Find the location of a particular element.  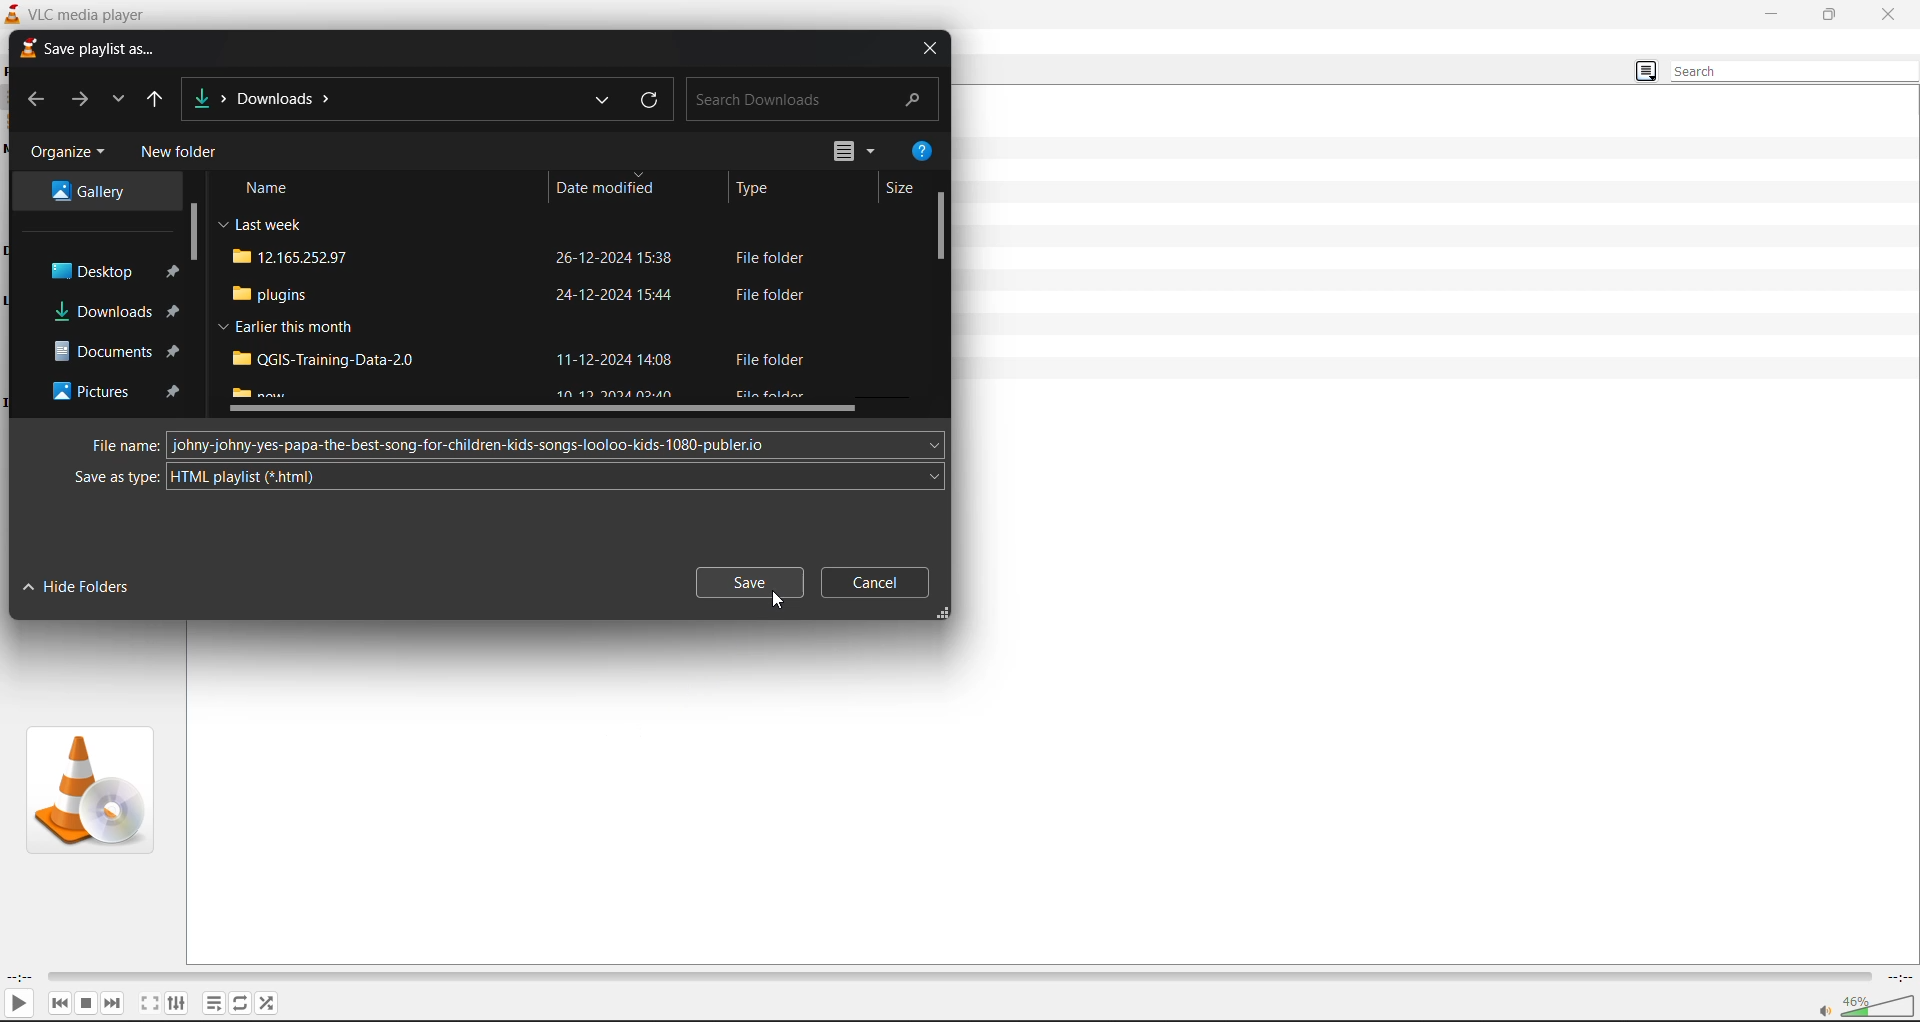

select save as type is located at coordinates (557, 478).